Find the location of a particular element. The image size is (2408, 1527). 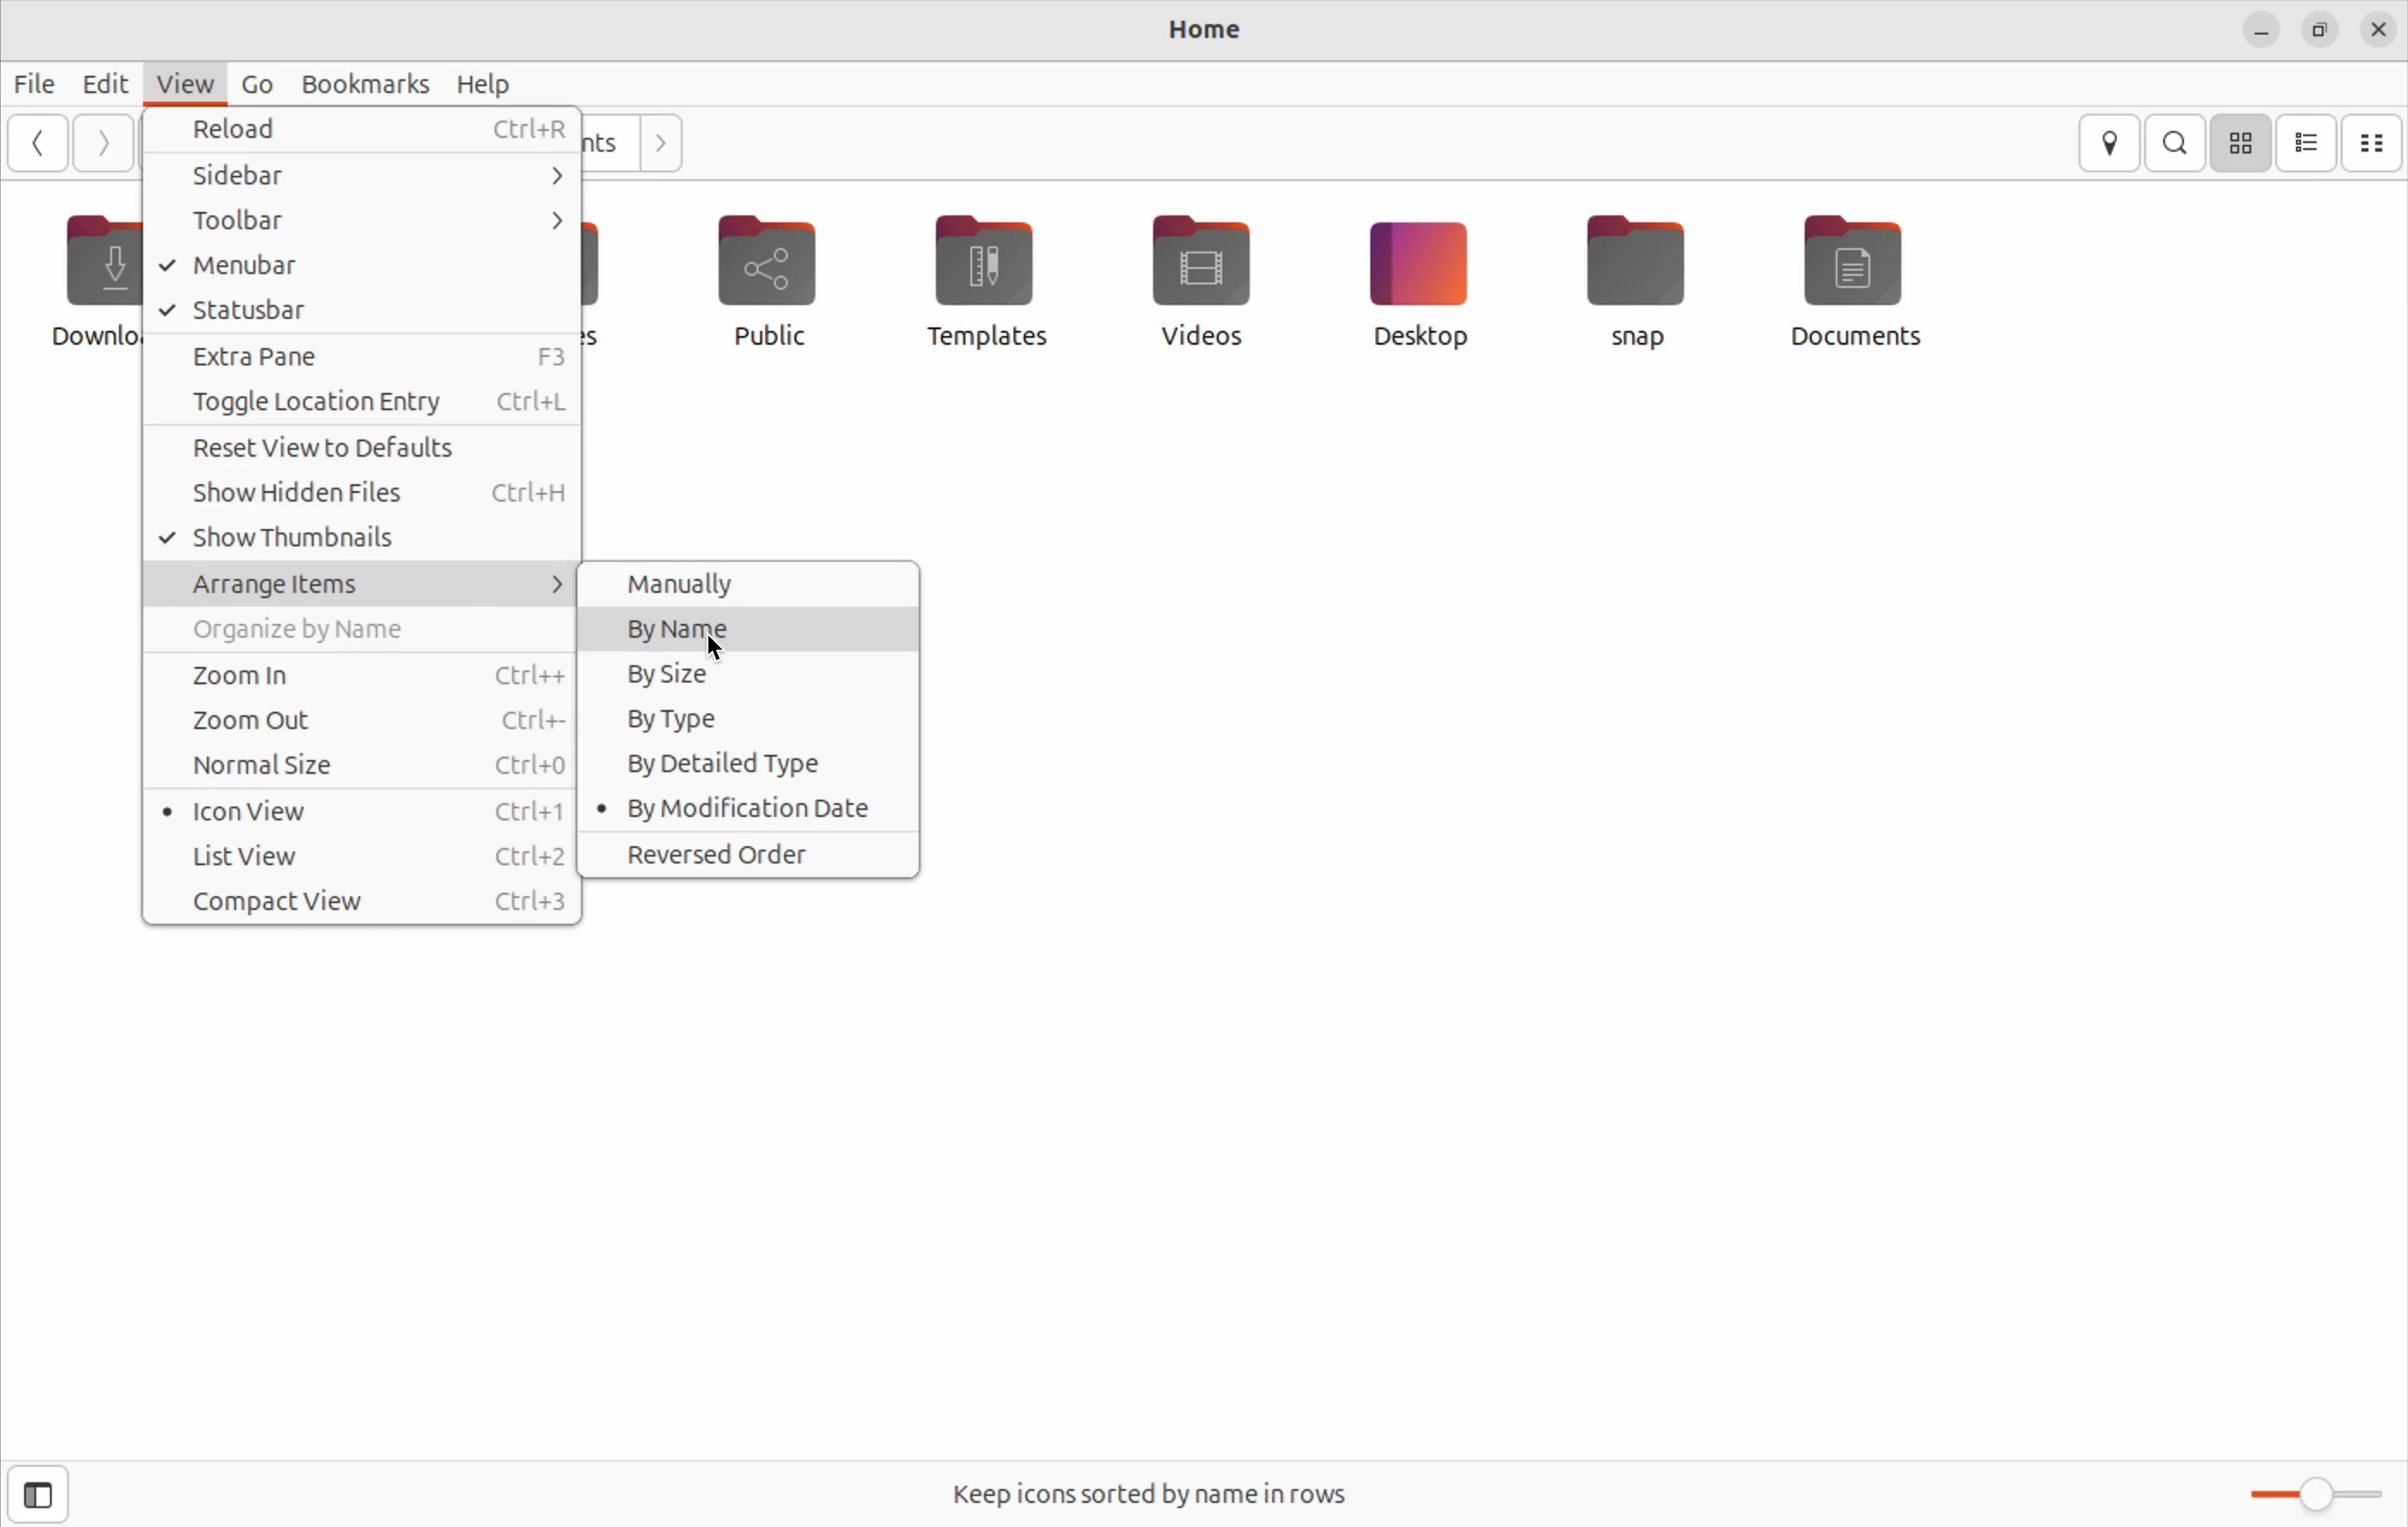

resize is located at coordinates (2326, 33).